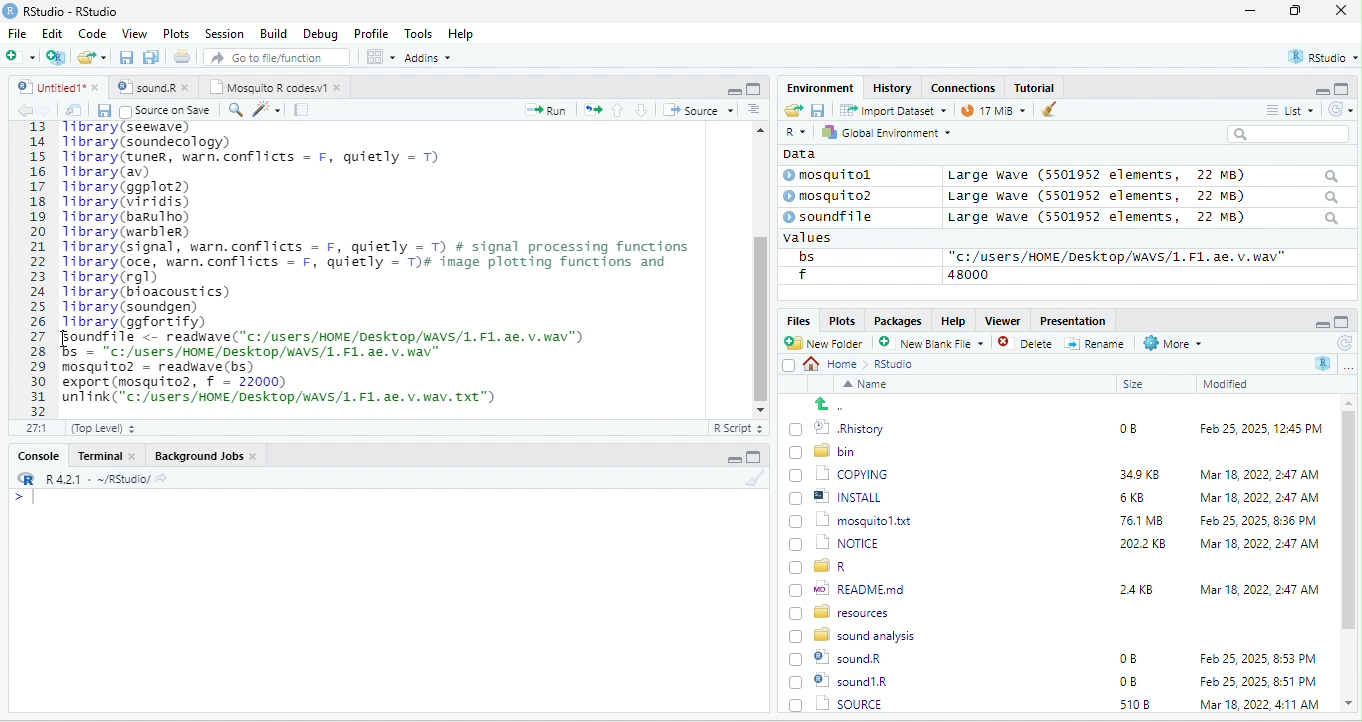 The width and height of the screenshot is (1362, 722). What do you see at coordinates (1344, 88) in the screenshot?
I see `maximize` at bounding box center [1344, 88].